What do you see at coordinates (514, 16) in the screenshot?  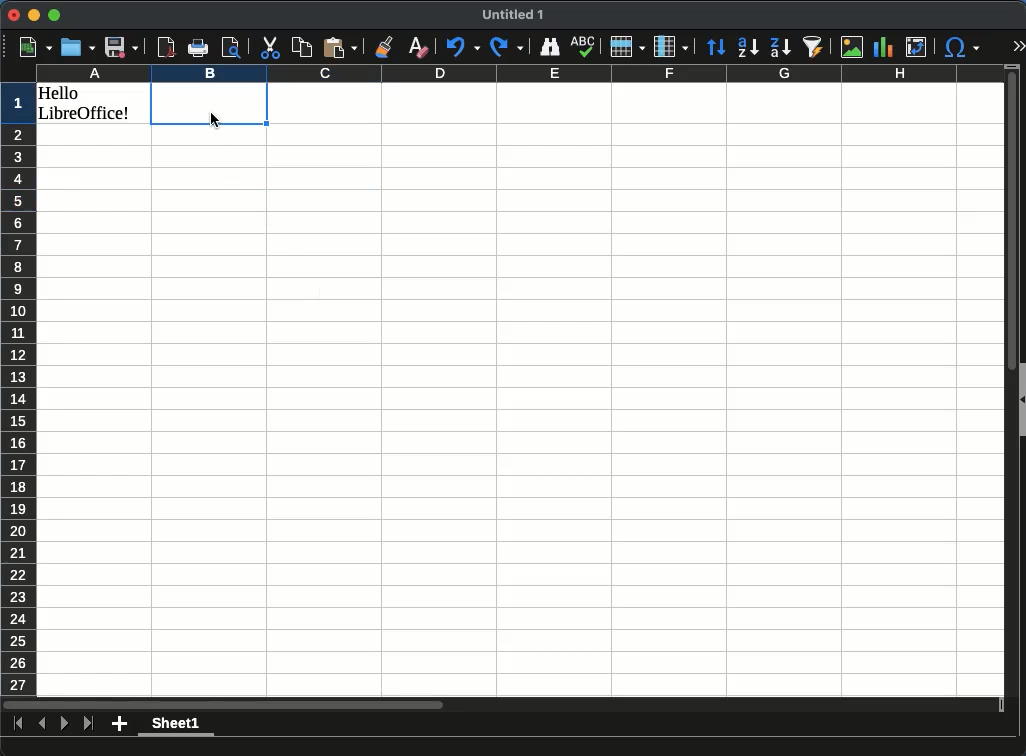 I see `untitled 1` at bounding box center [514, 16].